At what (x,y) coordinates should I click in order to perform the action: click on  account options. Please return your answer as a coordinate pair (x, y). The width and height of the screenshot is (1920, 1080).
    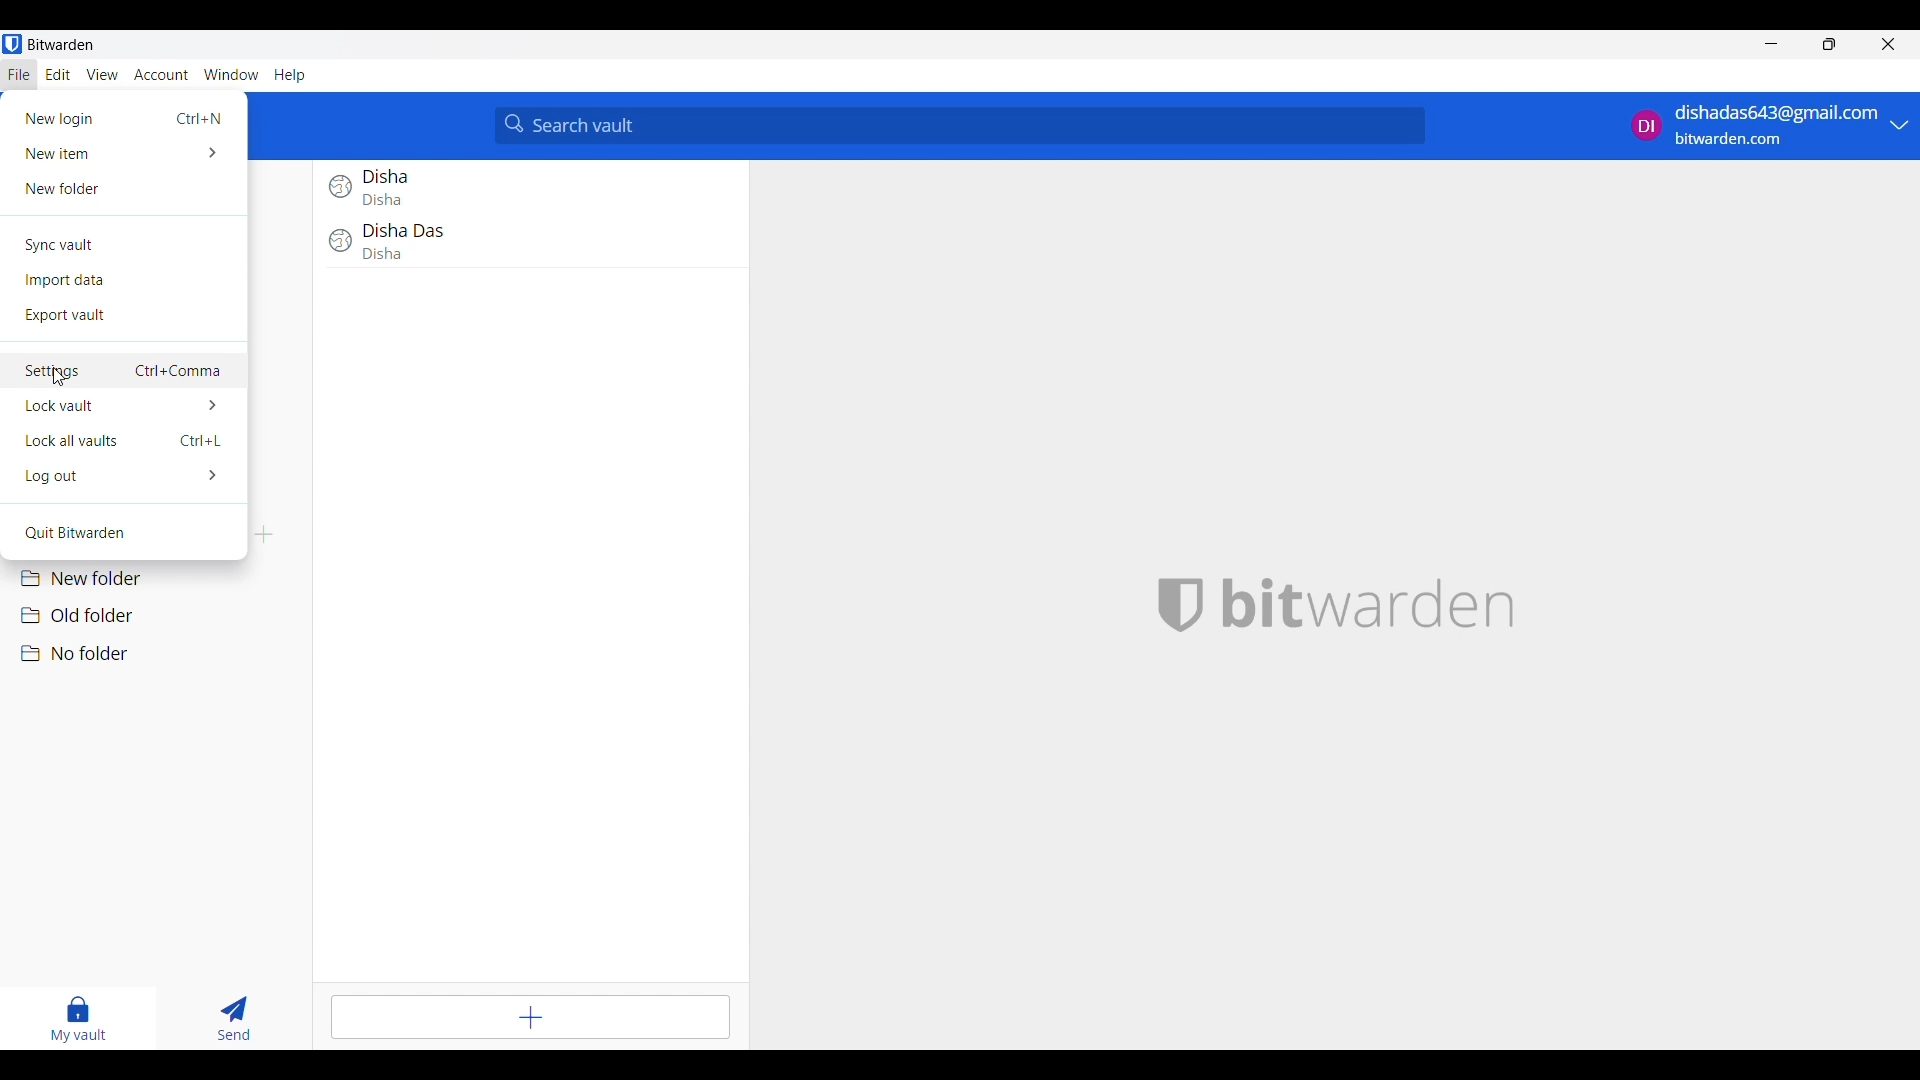
    Looking at the image, I should click on (1769, 125).